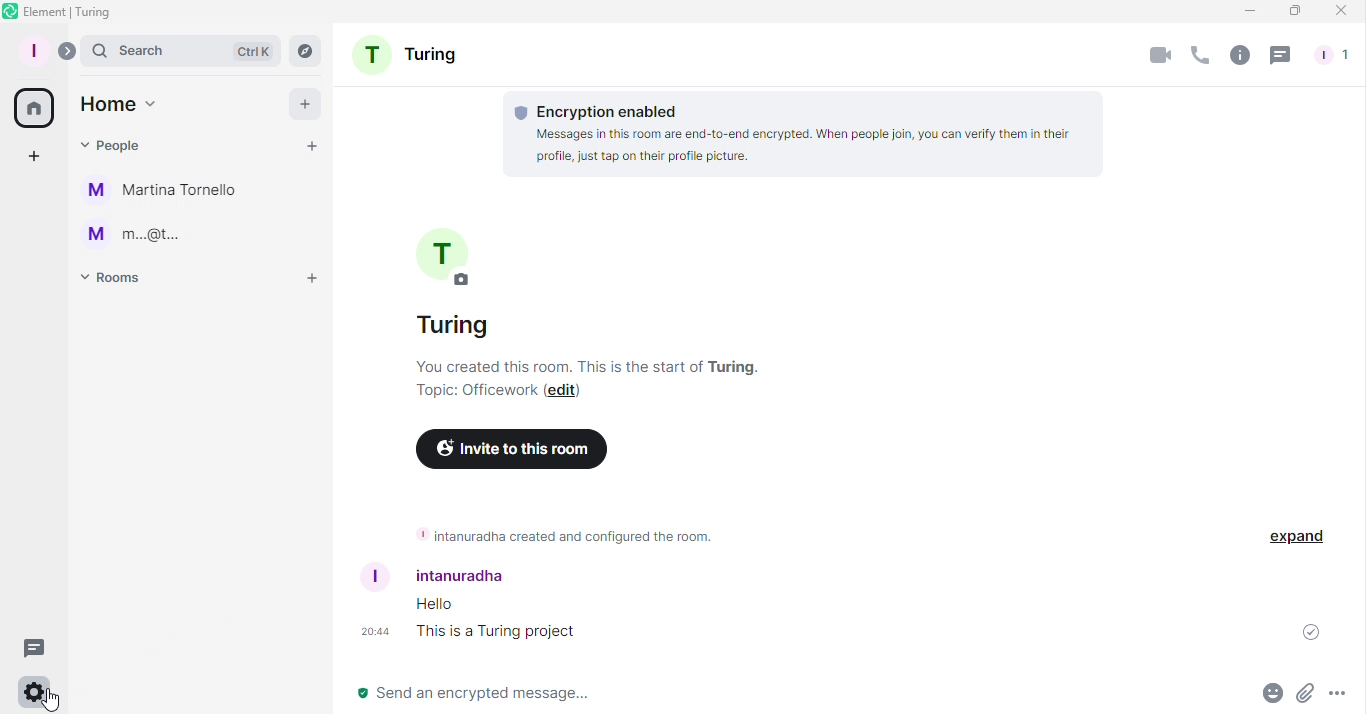 This screenshot has height=714, width=1366. What do you see at coordinates (374, 632) in the screenshot?
I see `20:44` at bounding box center [374, 632].